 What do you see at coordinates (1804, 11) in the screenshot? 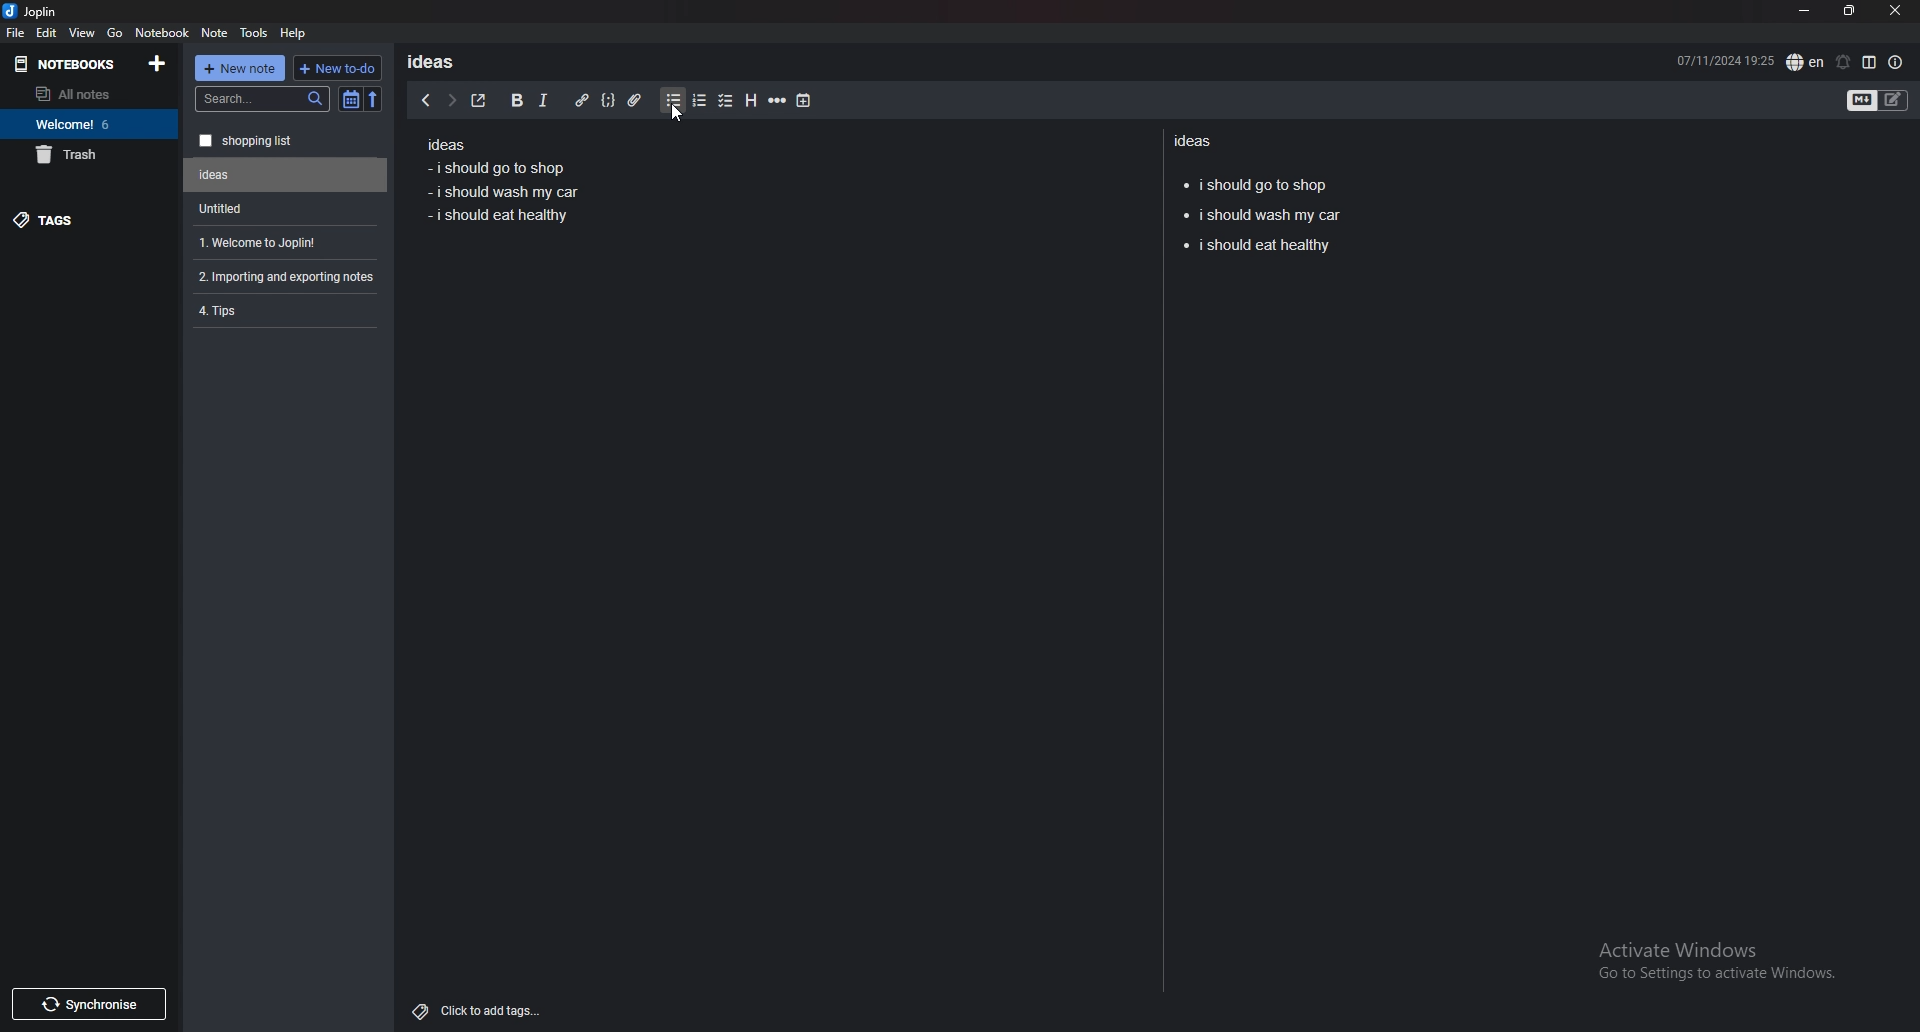
I see `minimize` at bounding box center [1804, 11].